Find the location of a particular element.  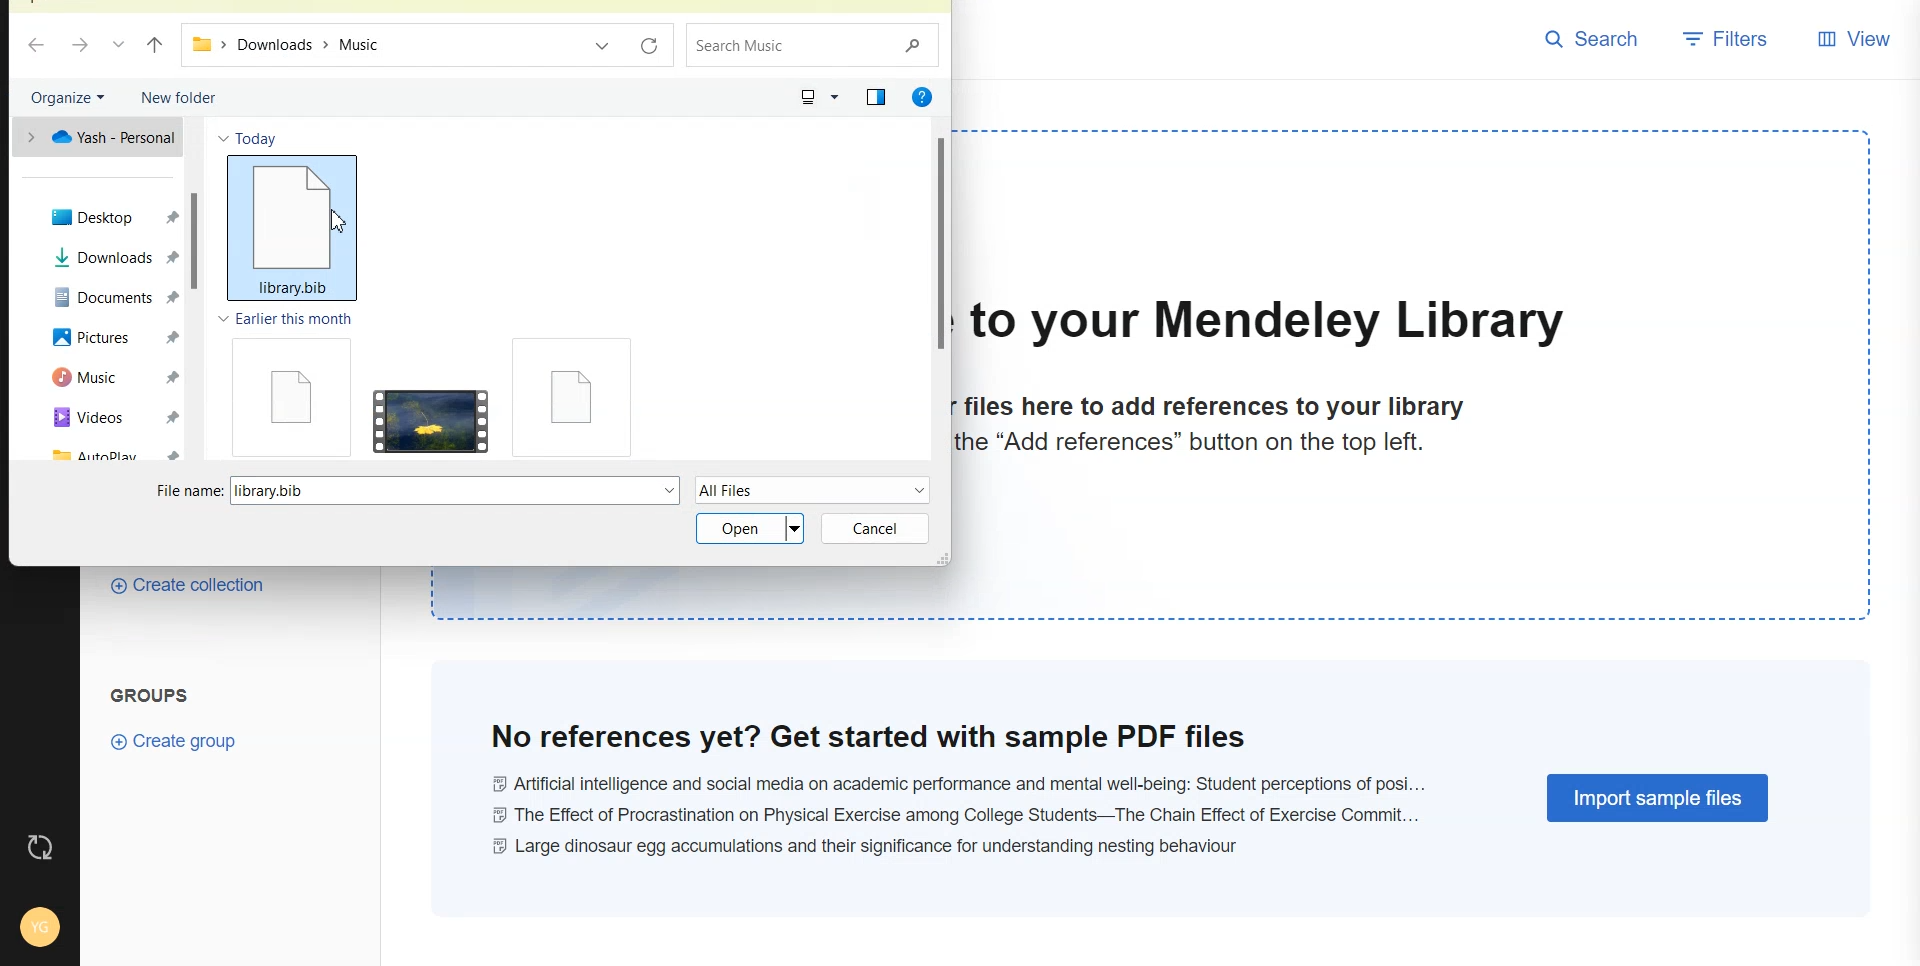

Recent file is located at coordinates (605, 48).